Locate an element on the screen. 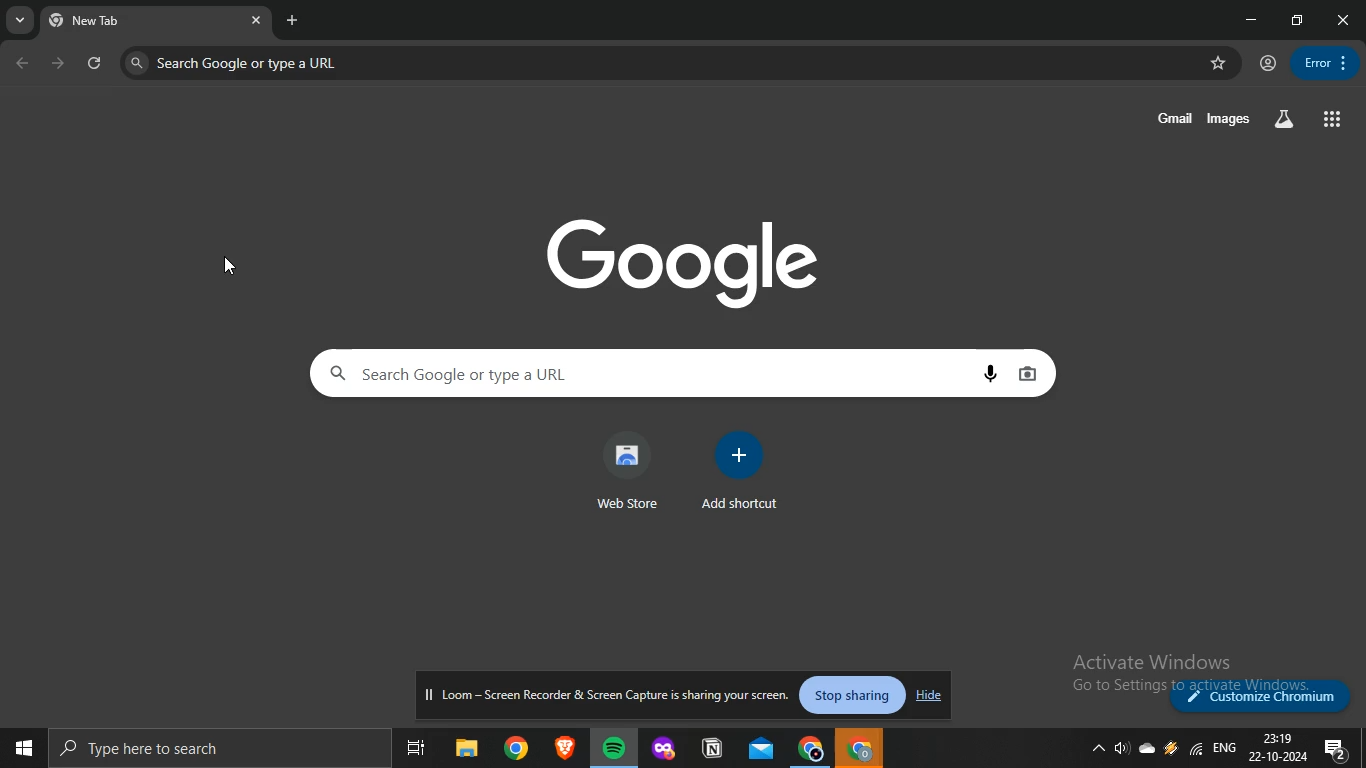  outlook is located at coordinates (764, 746).